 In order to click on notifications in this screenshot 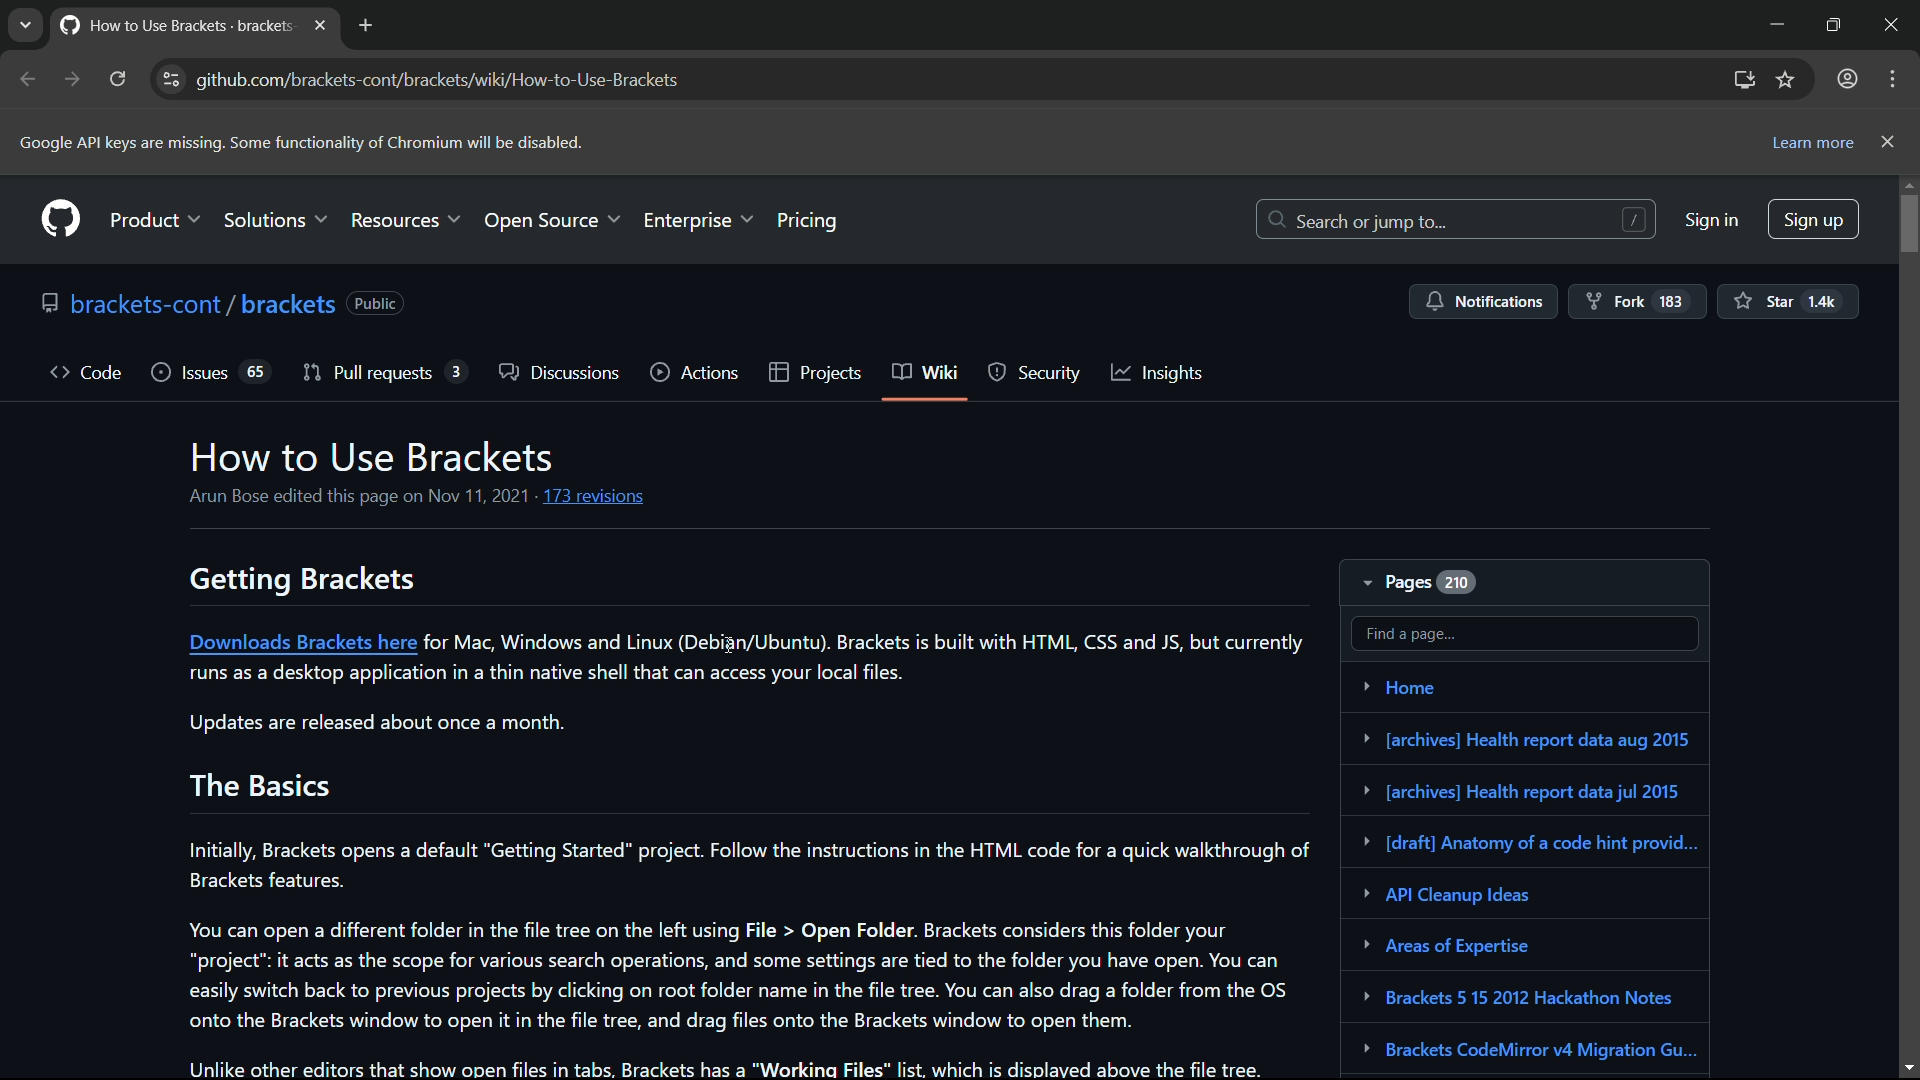, I will do `click(1481, 302)`.